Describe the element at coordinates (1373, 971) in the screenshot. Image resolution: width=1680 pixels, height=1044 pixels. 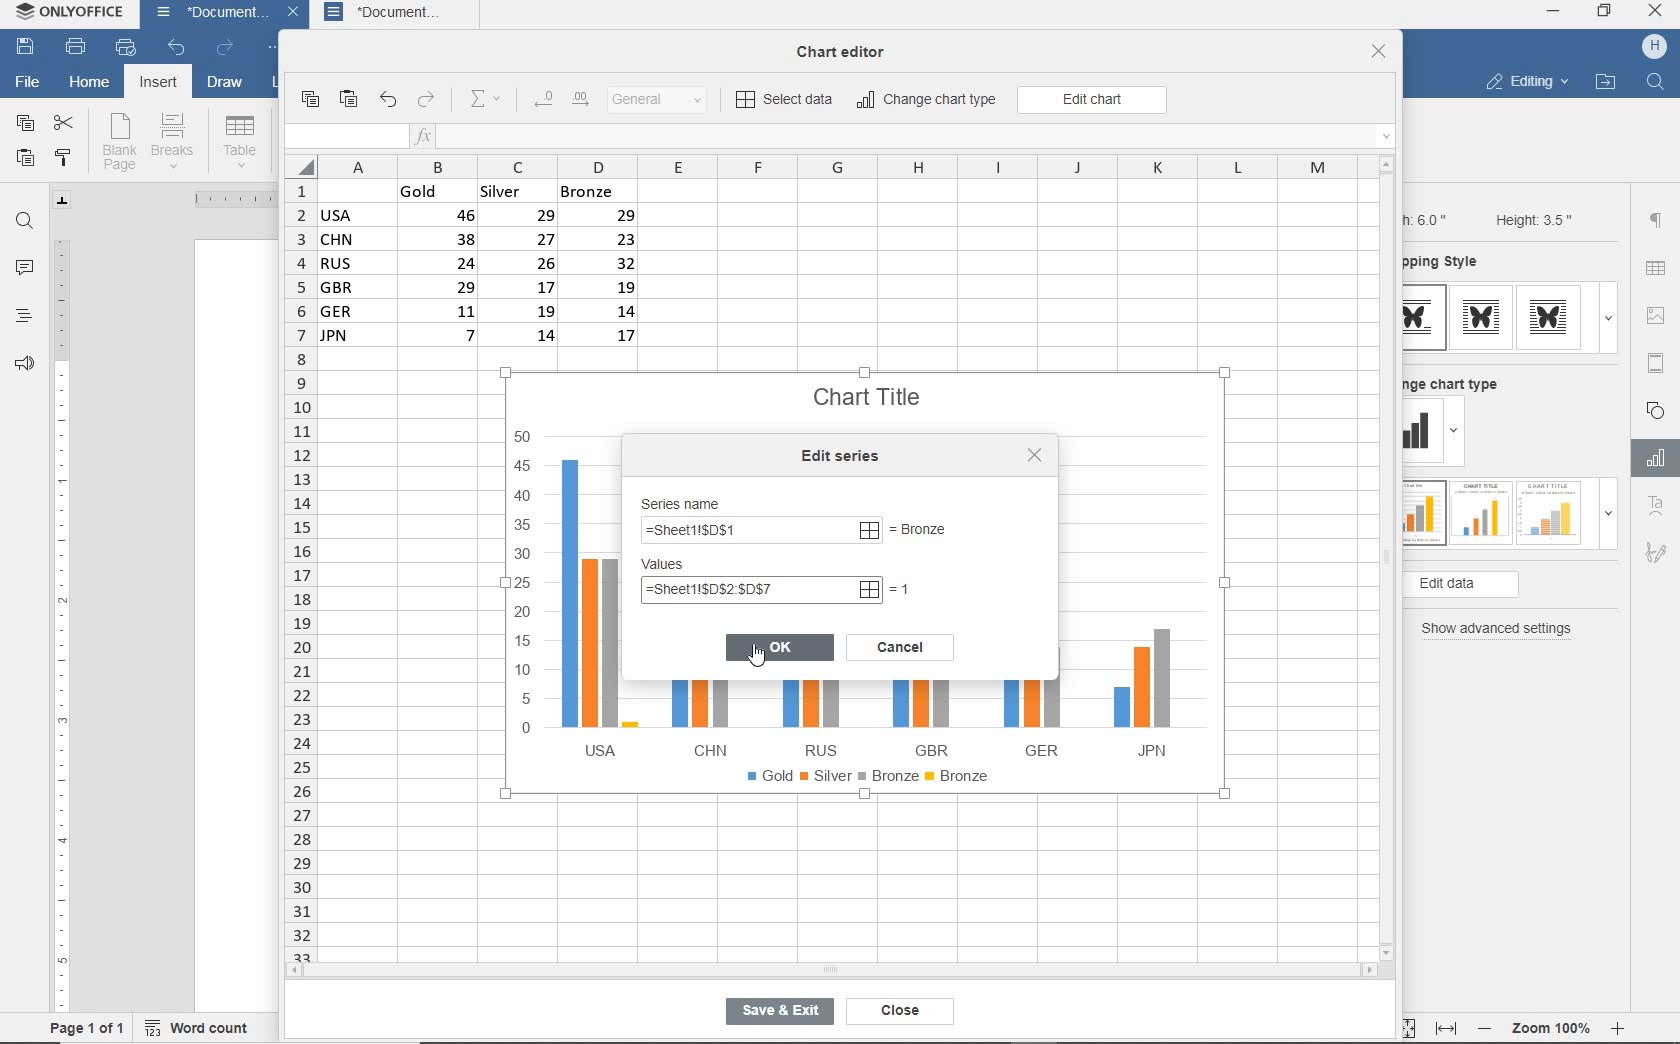
I see `scroll right` at that location.